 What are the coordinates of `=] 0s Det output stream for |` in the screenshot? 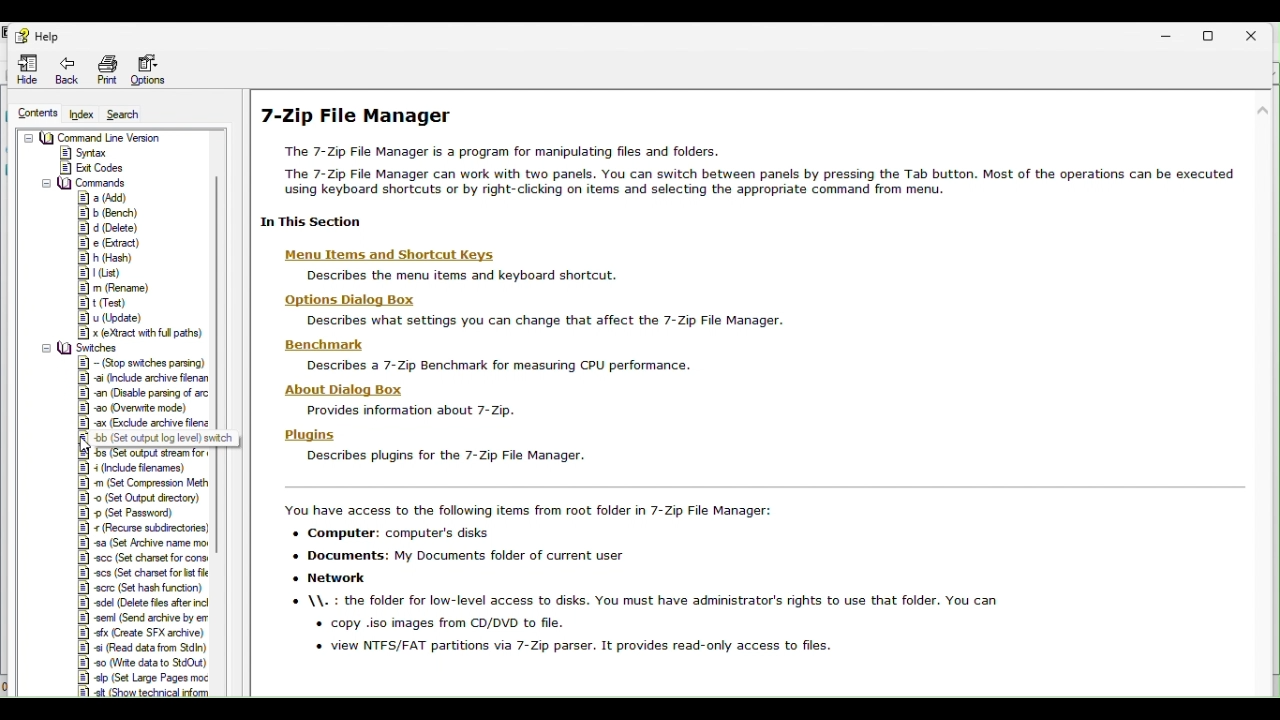 It's located at (164, 454).